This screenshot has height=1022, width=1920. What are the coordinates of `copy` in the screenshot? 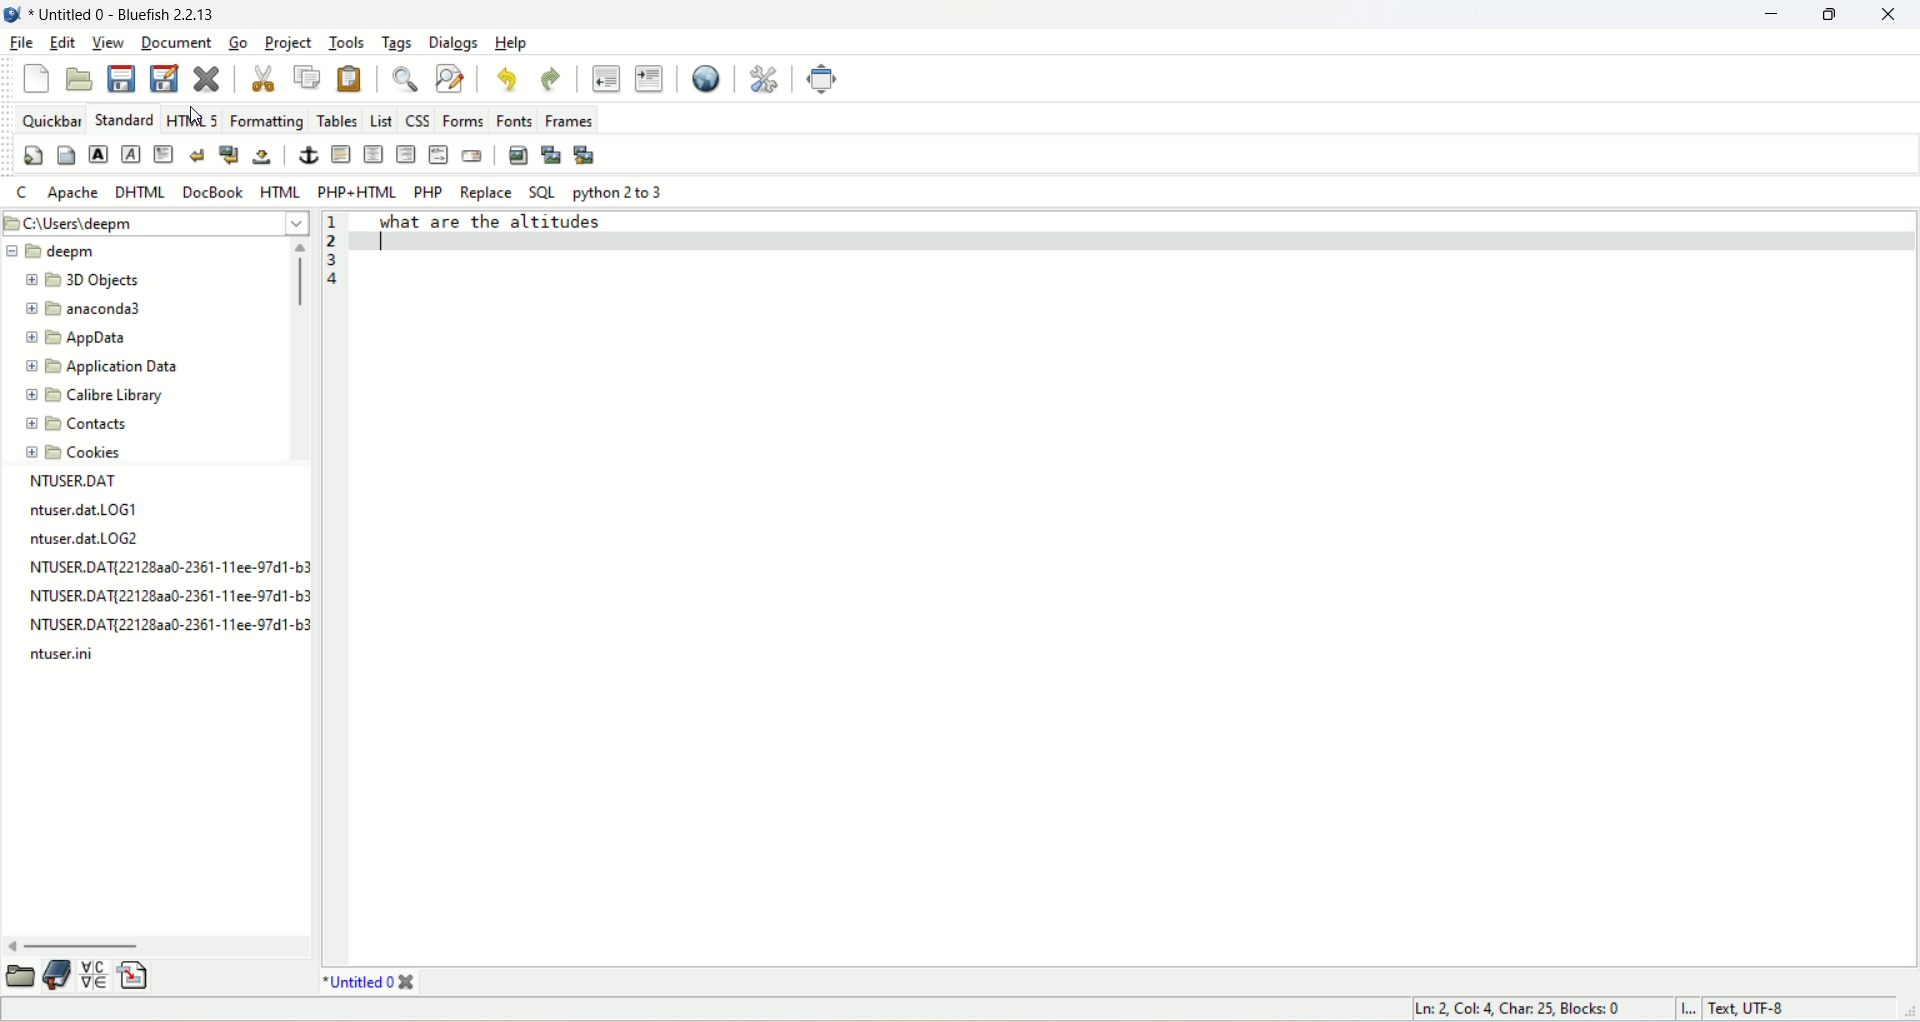 It's located at (309, 76).